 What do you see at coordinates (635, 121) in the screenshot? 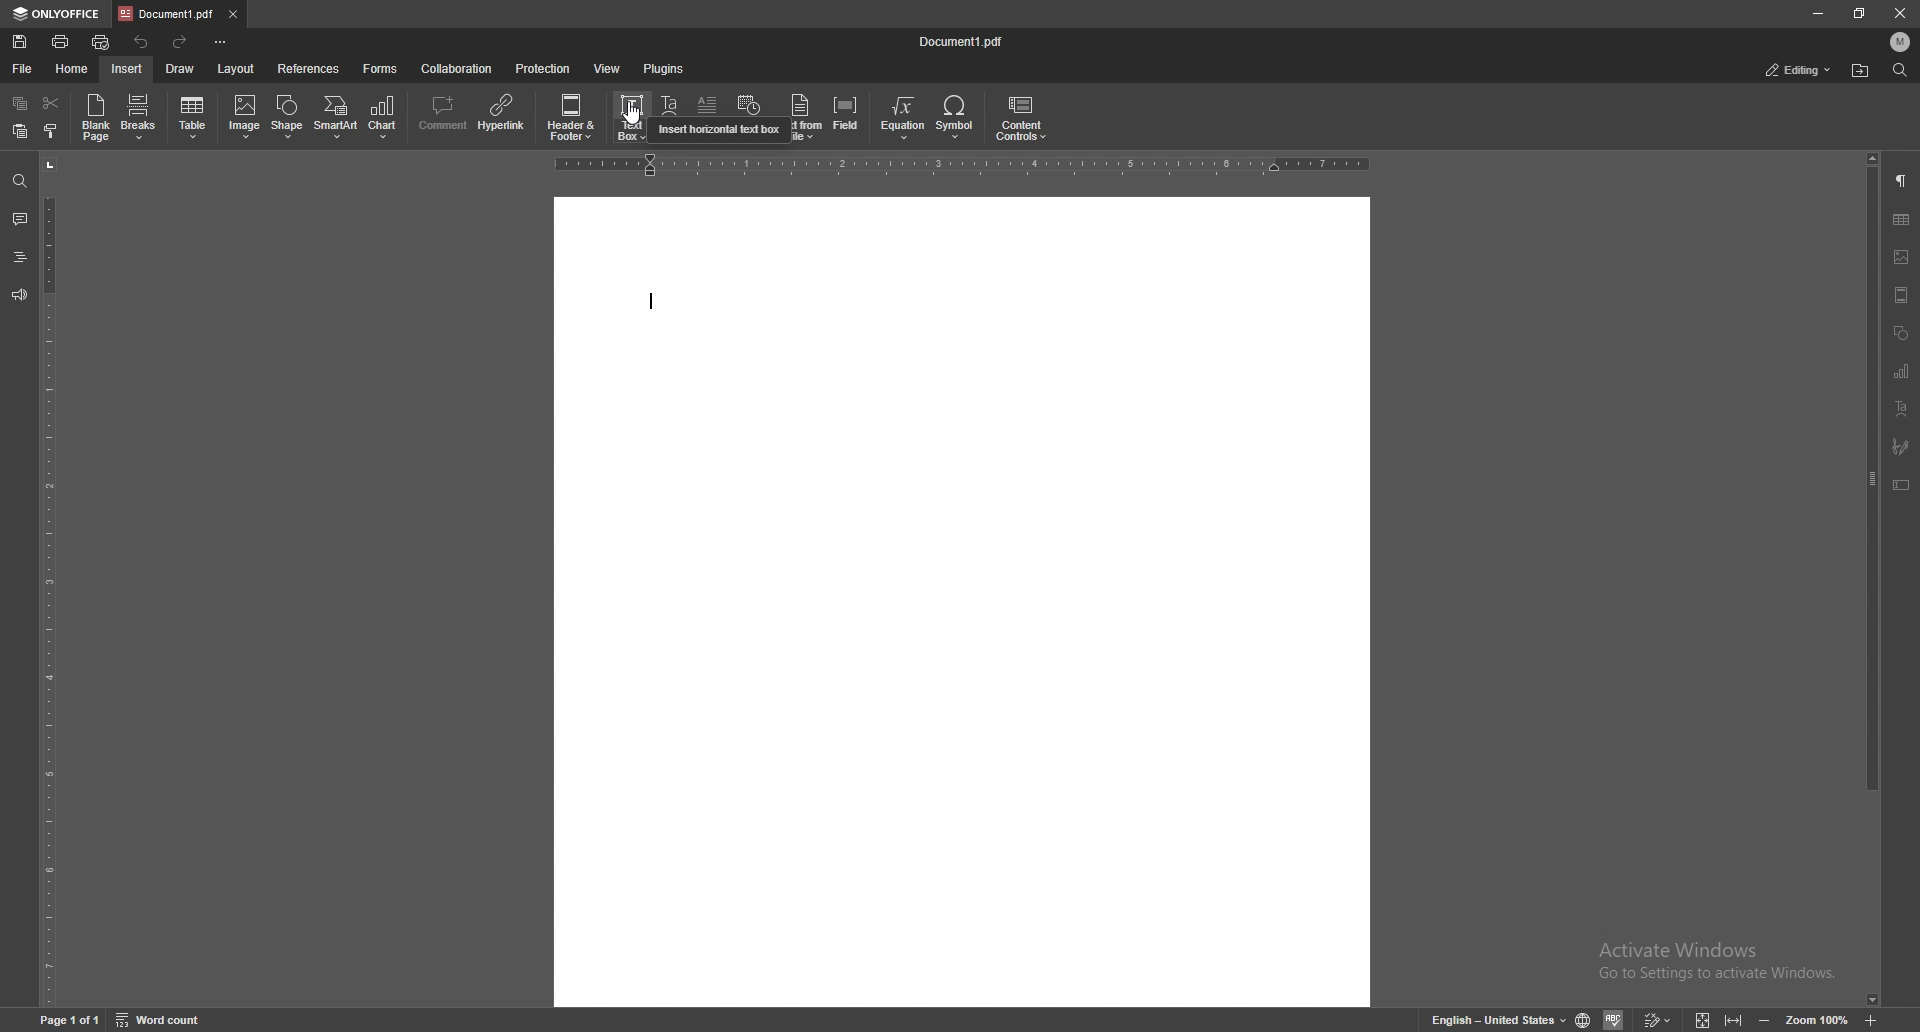
I see `cursor` at bounding box center [635, 121].